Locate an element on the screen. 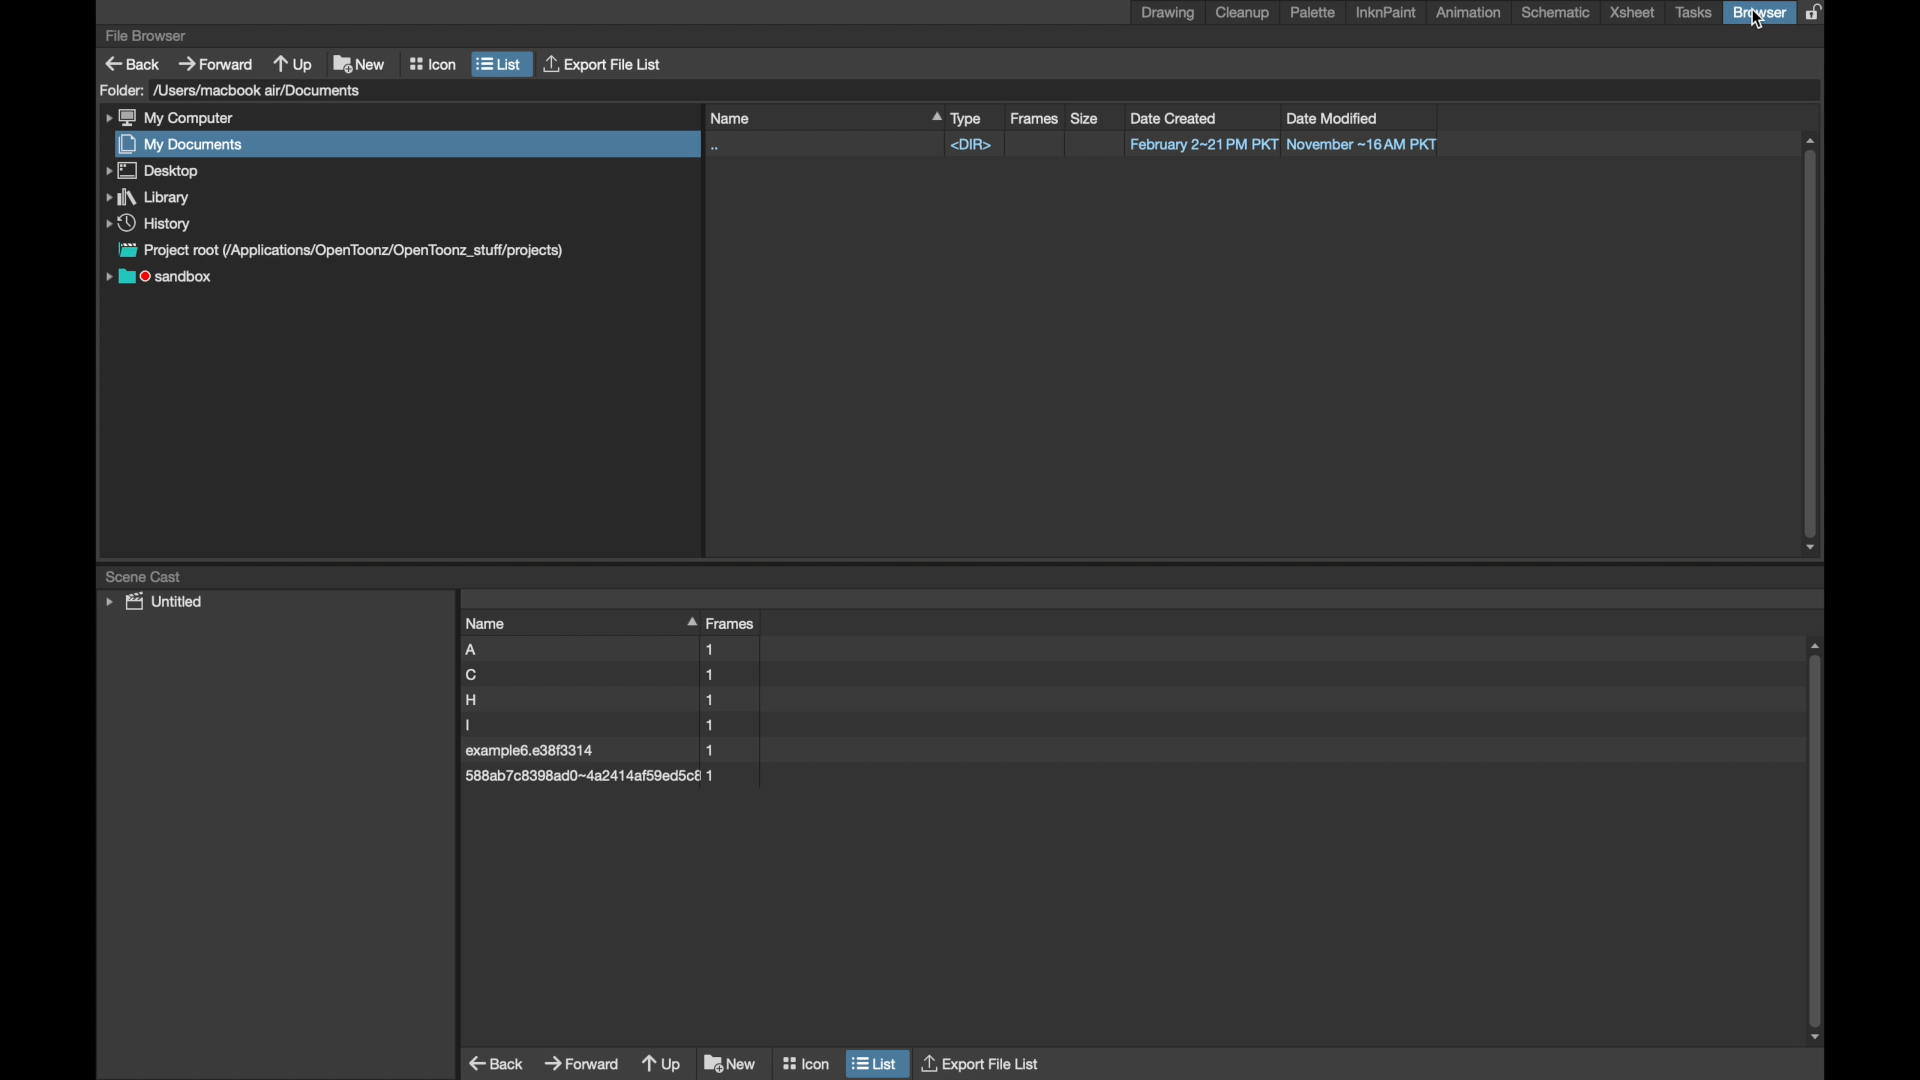  H is located at coordinates (547, 700).